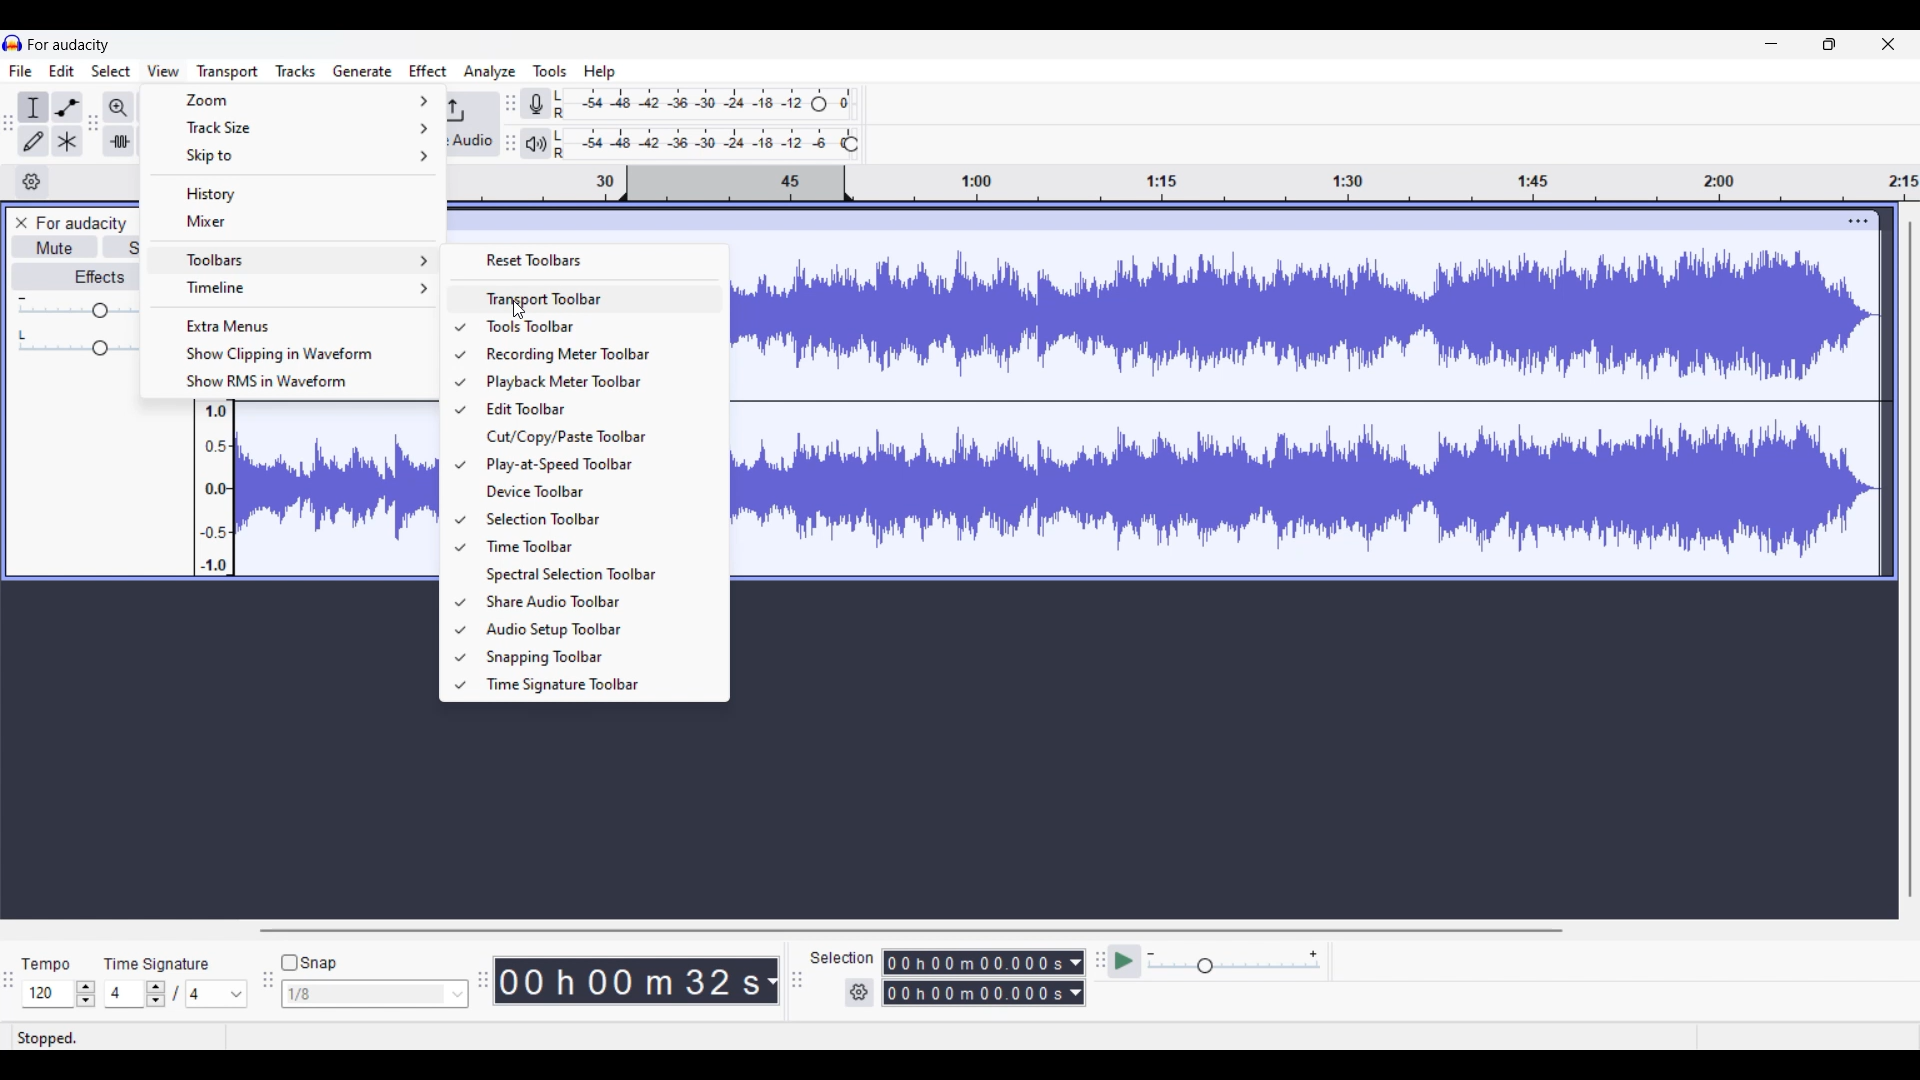 The width and height of the screenshot is (1920, 1080). What do you see at coordinates (164, 70) in the screenshot?
I see `View menu` at bounding box center [164, 70].